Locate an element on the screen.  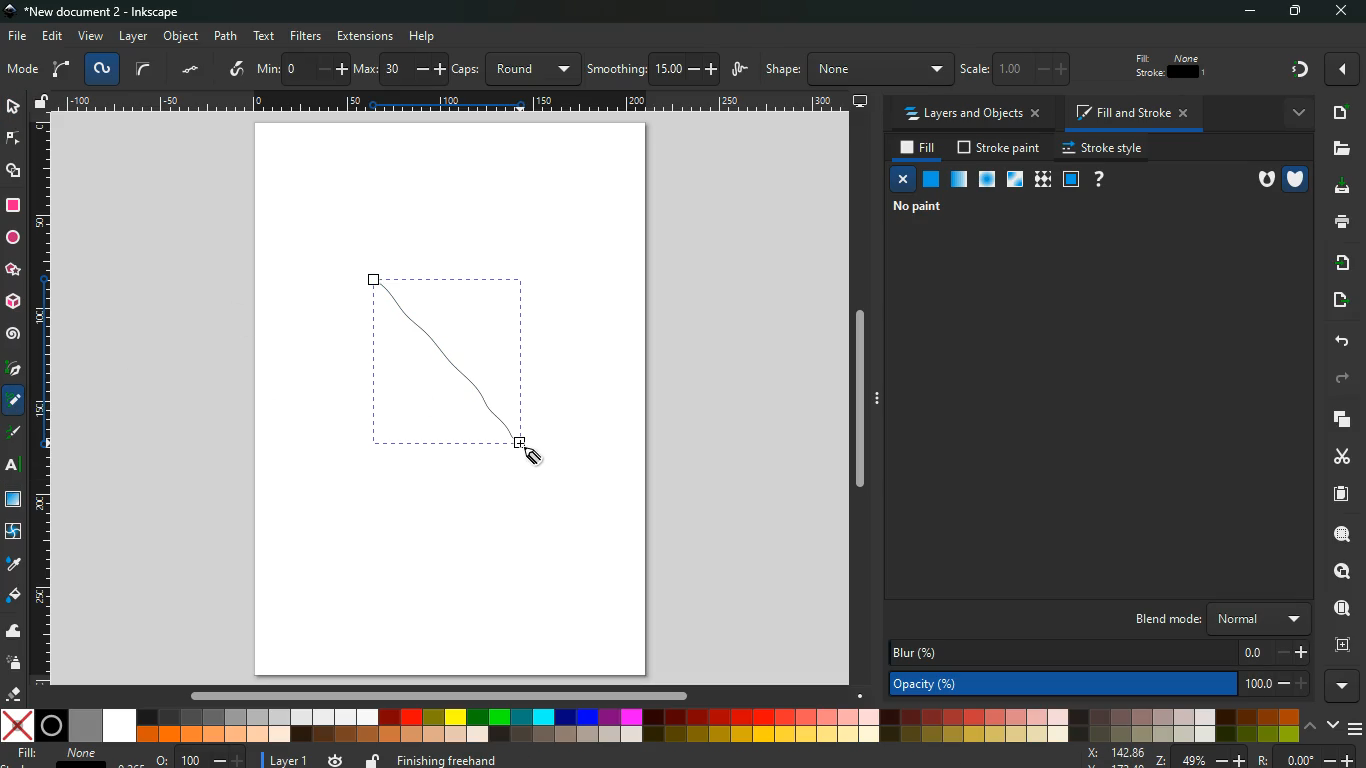
opacity is located at coordinates (1099, 683).